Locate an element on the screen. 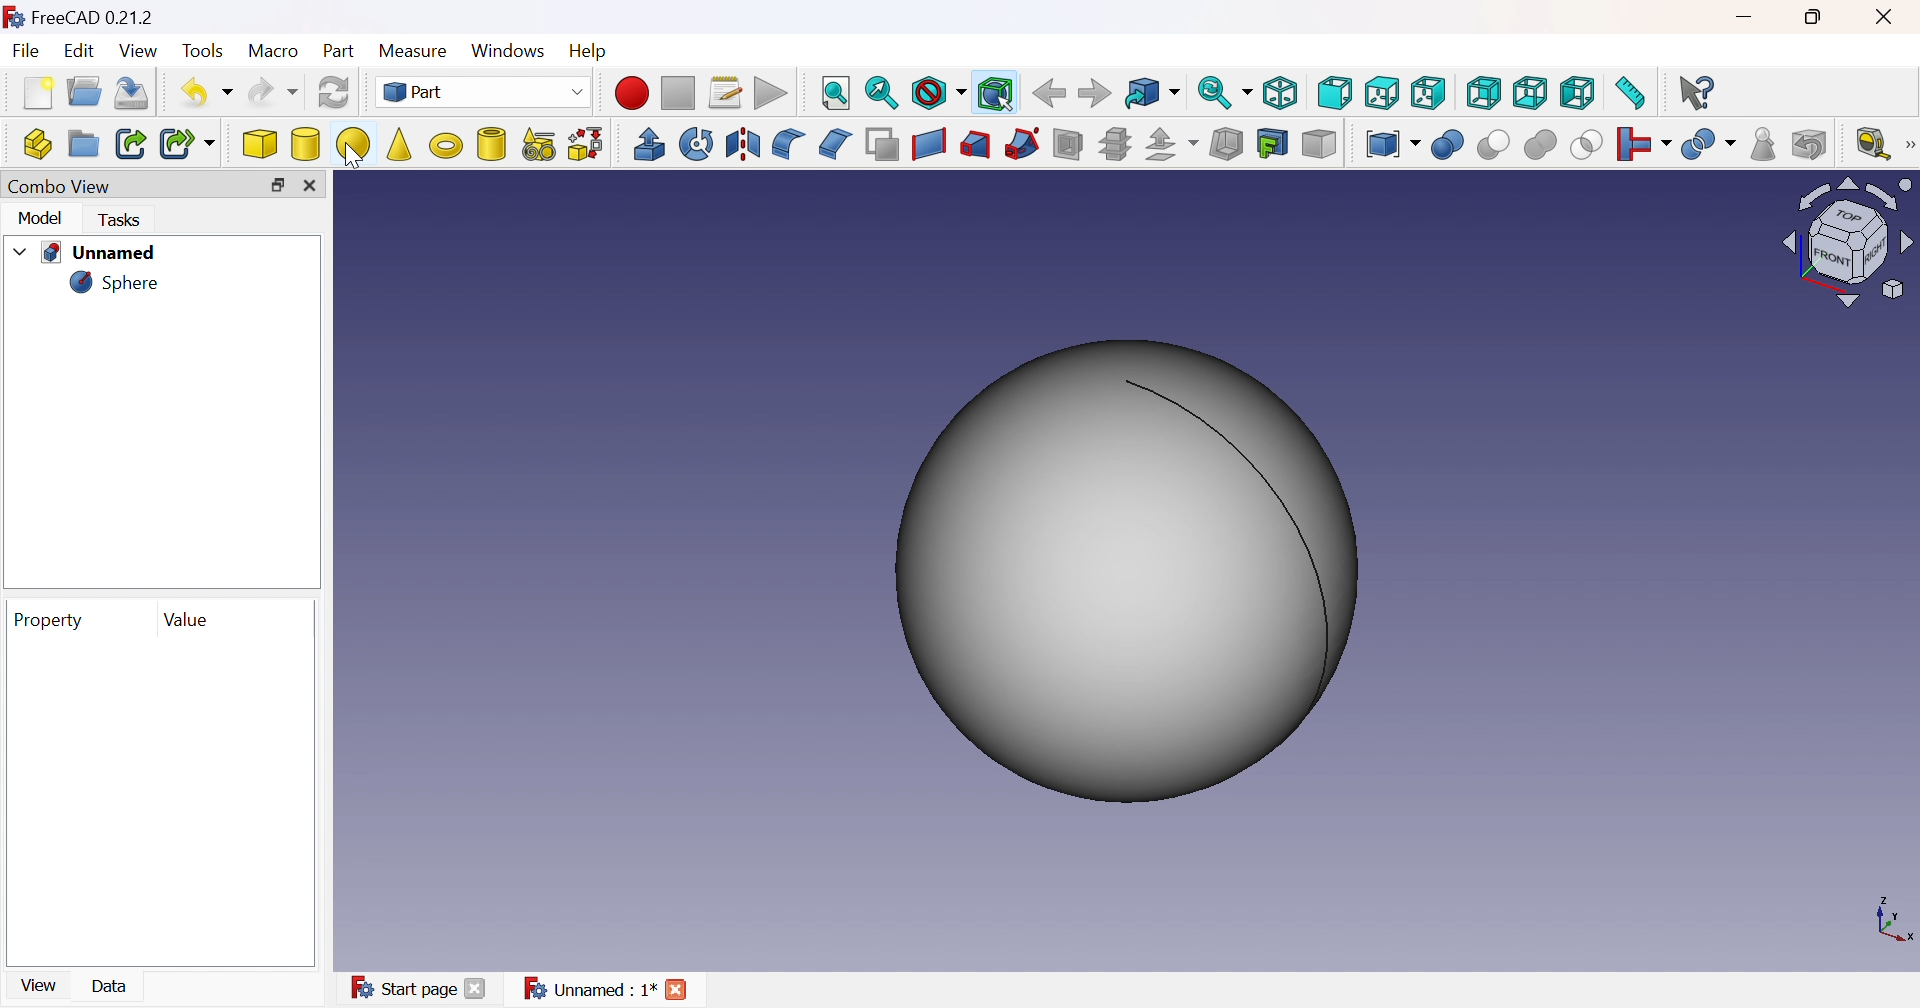 The height and width of the screenshot is (1008, 1920). Create sub-link is located at coordinates (187, 145).